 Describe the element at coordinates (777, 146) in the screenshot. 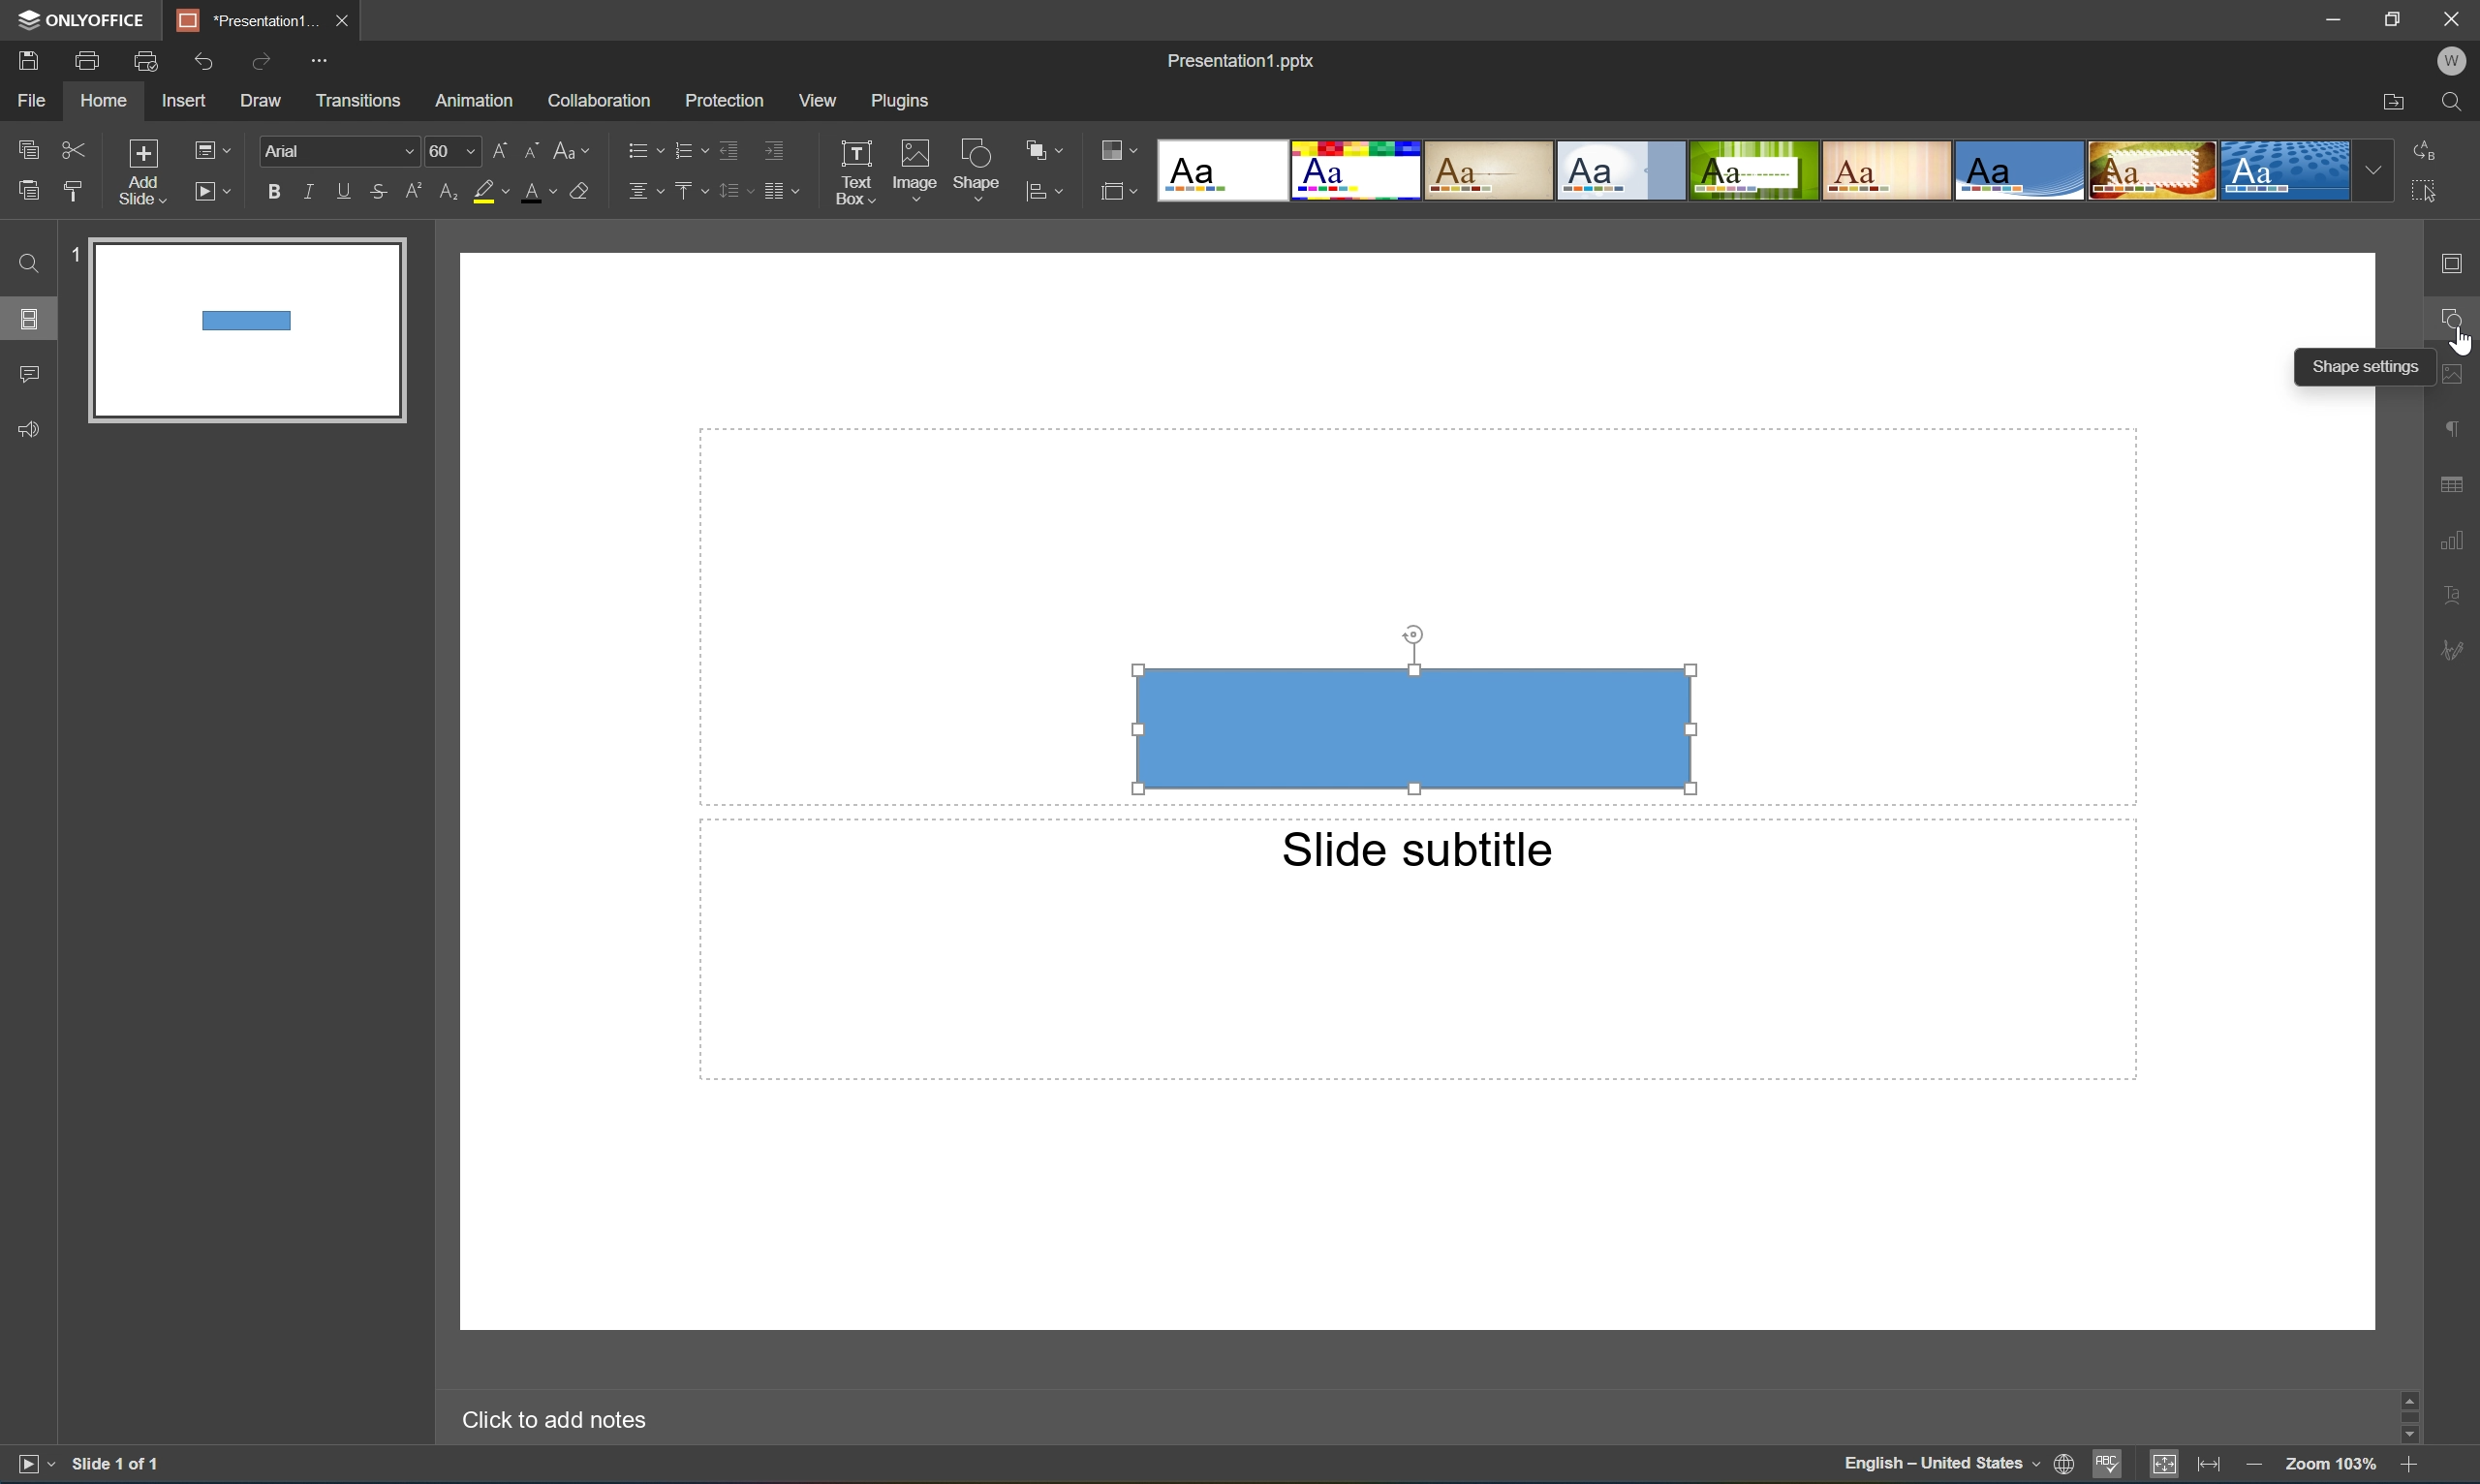

I see `Increase indent` at that location.